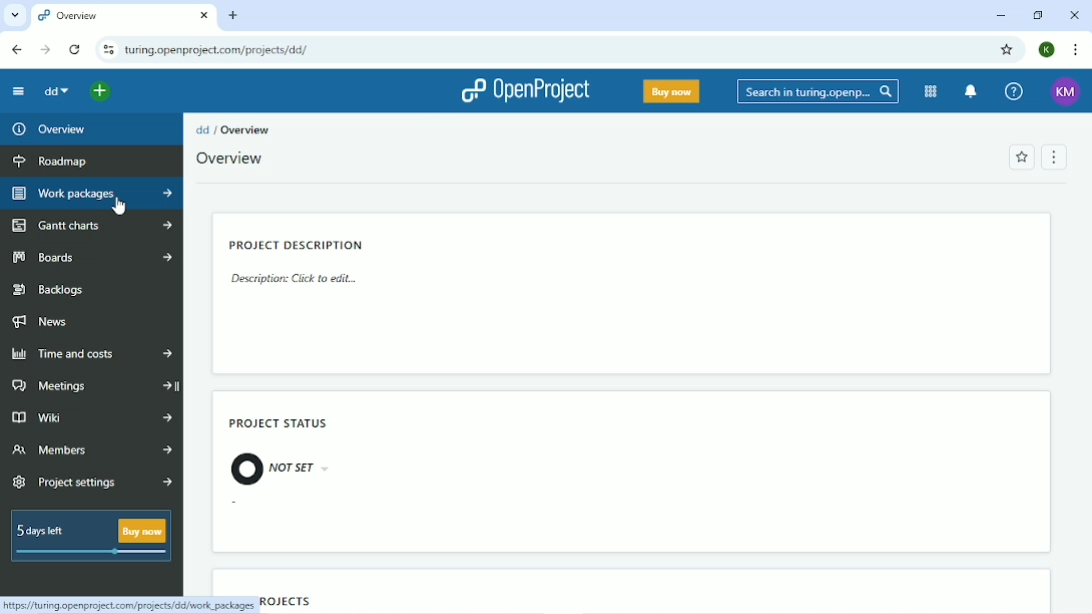  I want to click on Description: Click to edit..., so click(294, 280).